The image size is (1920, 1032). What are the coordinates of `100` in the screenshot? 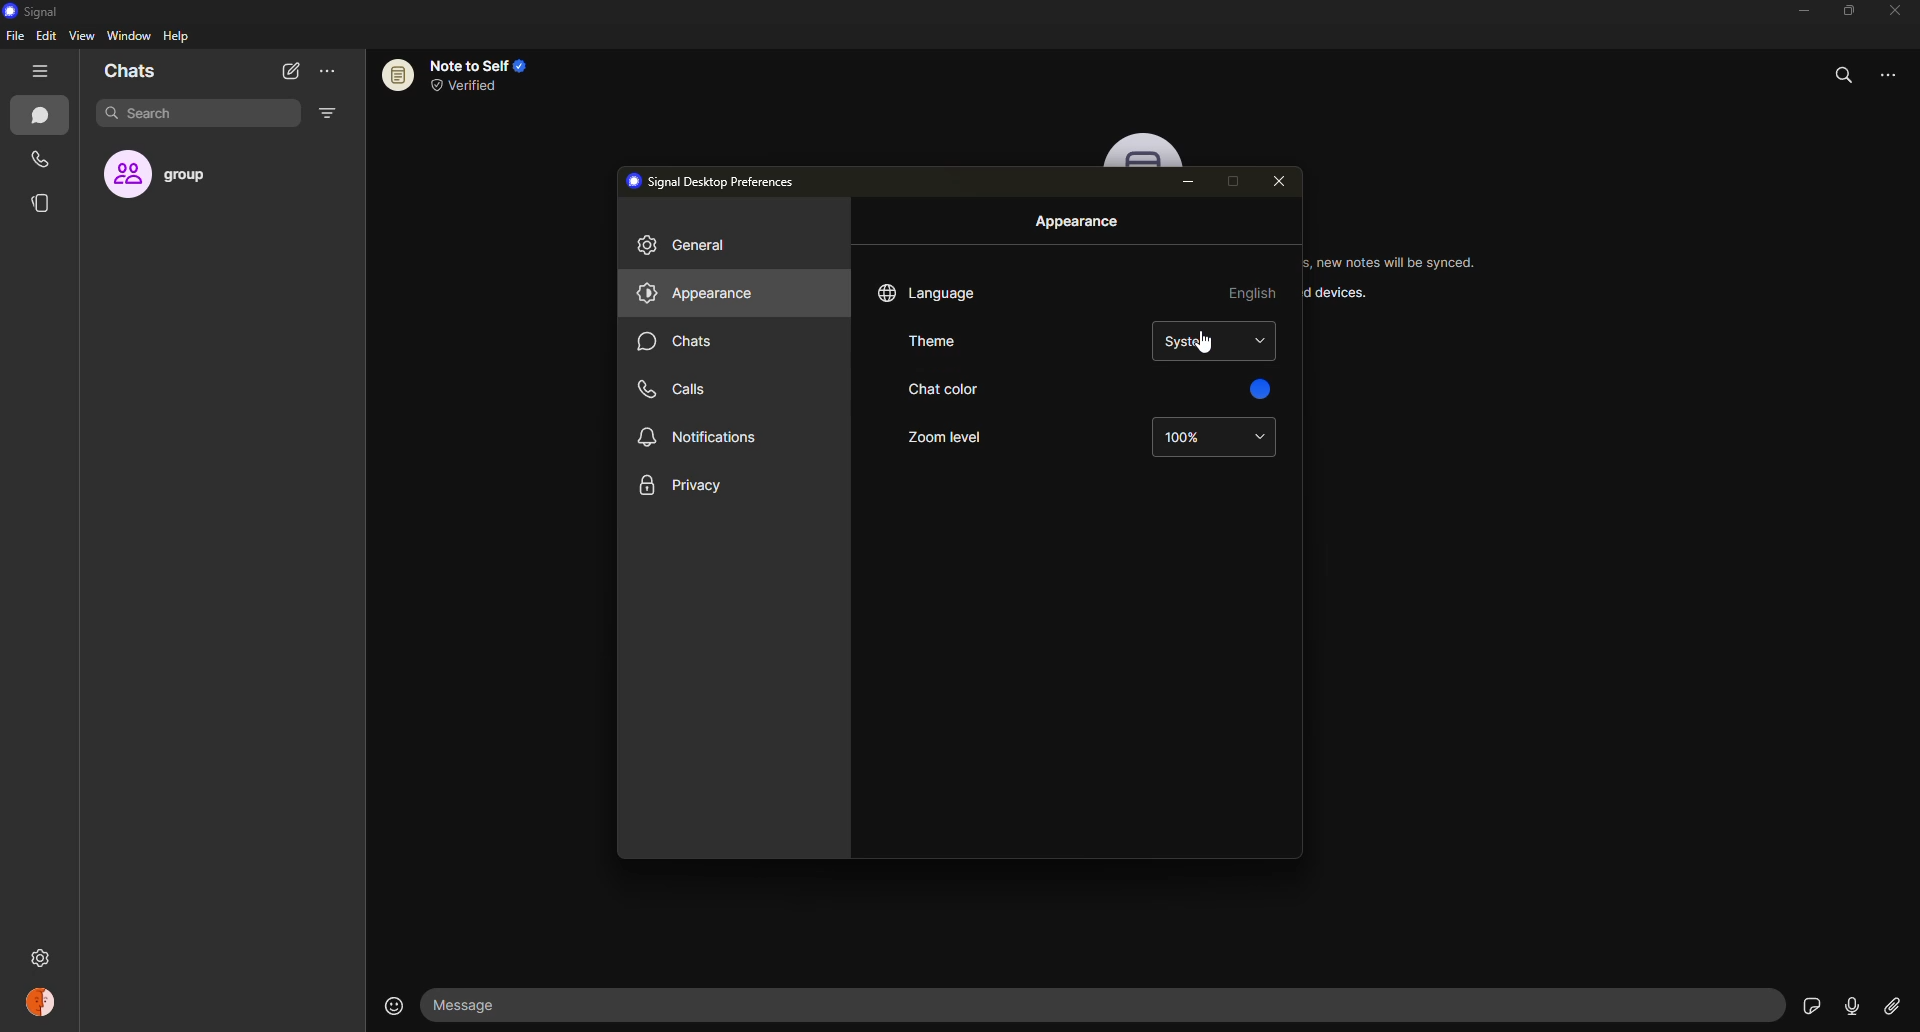 It's located at (1184, 437).